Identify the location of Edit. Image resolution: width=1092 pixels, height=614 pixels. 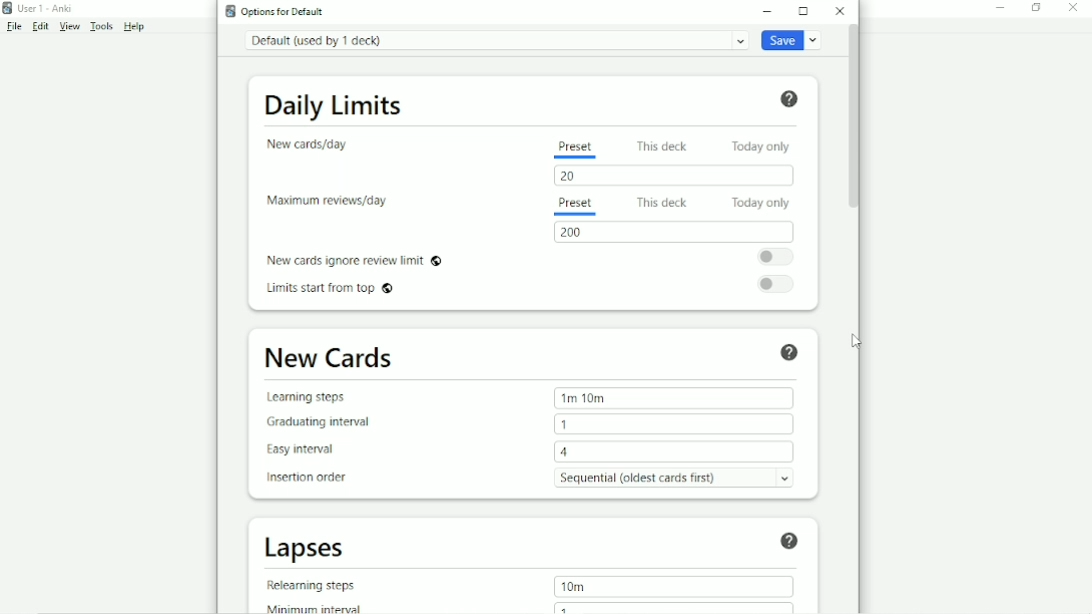
(40, 26).